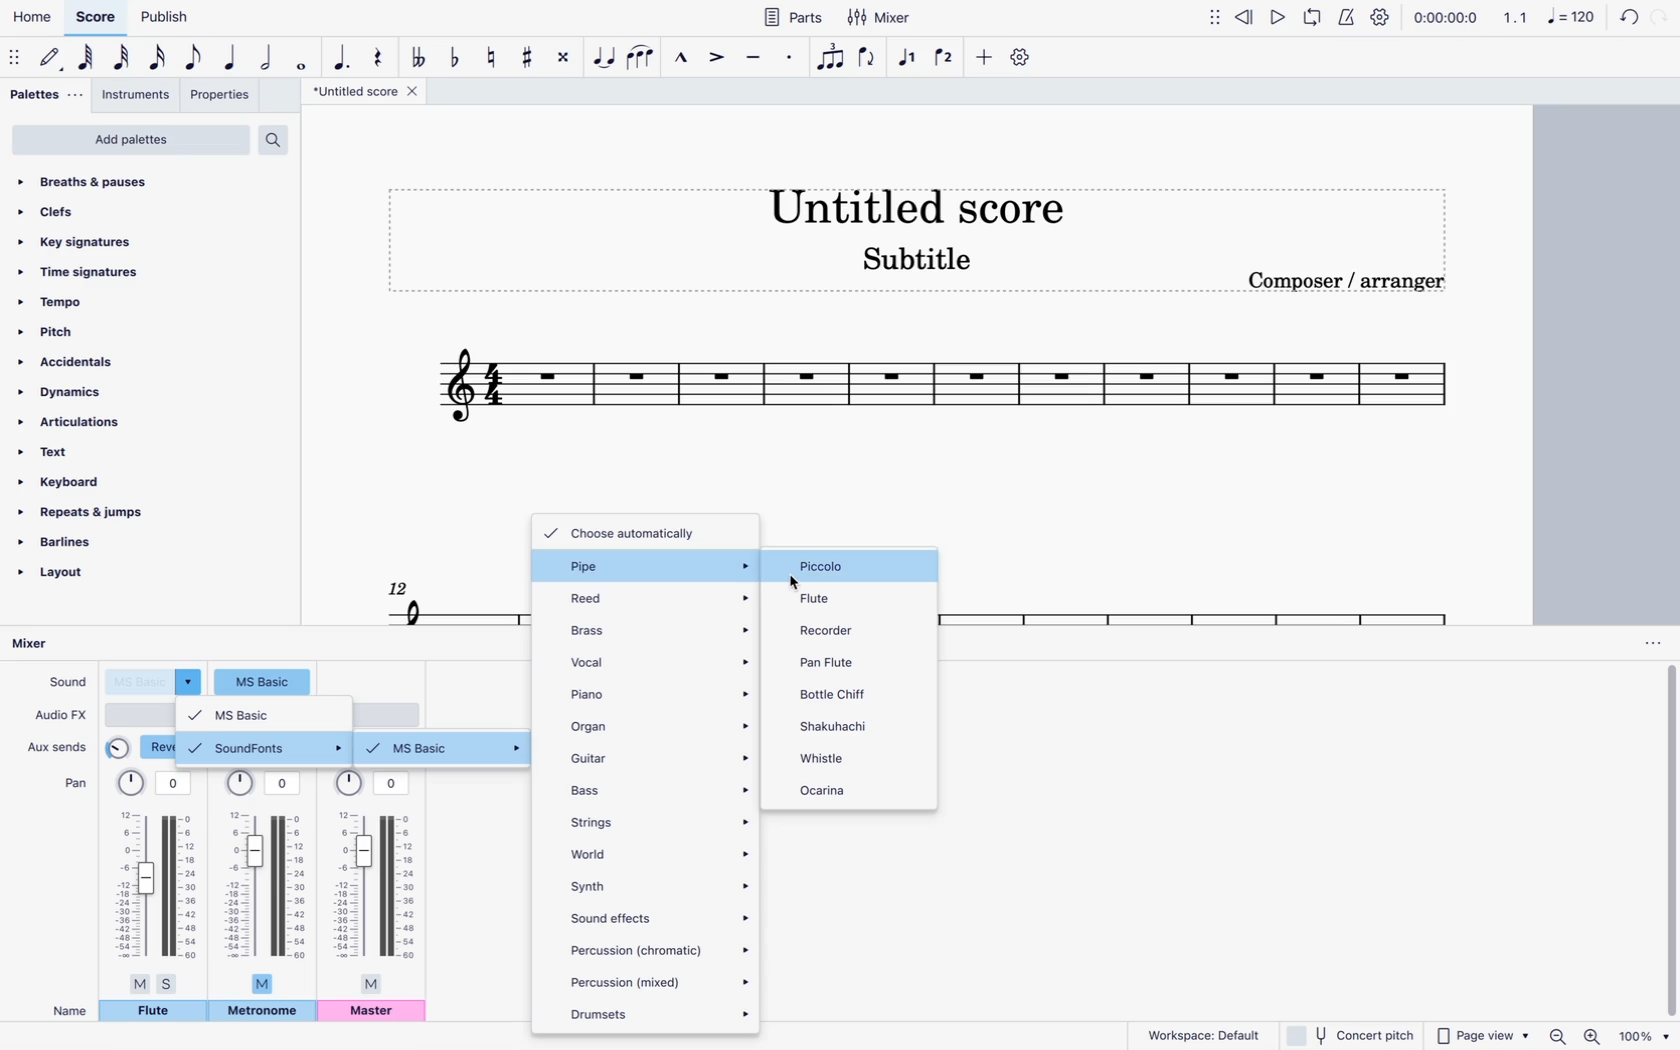 This screenshot has height=1050, width=1680. What do you see at coordinates (1561, 1035) in the screenshot?
I see `zoom out` at bounding box center [1561, 1035].